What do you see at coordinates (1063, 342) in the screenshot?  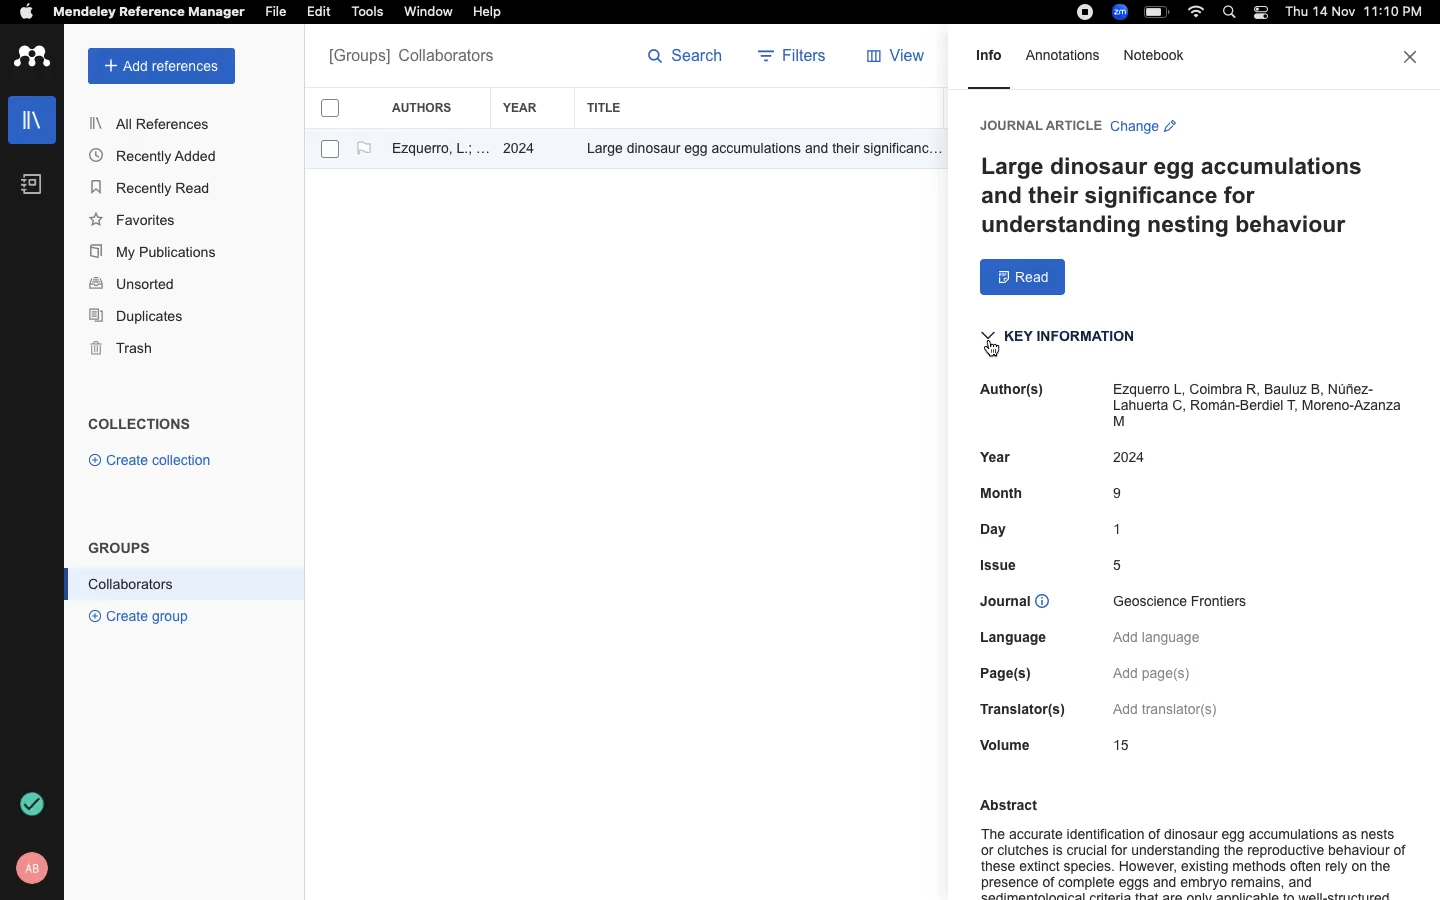 I see `KEY INFORMATION
|` at bounding box center [1063, 342].